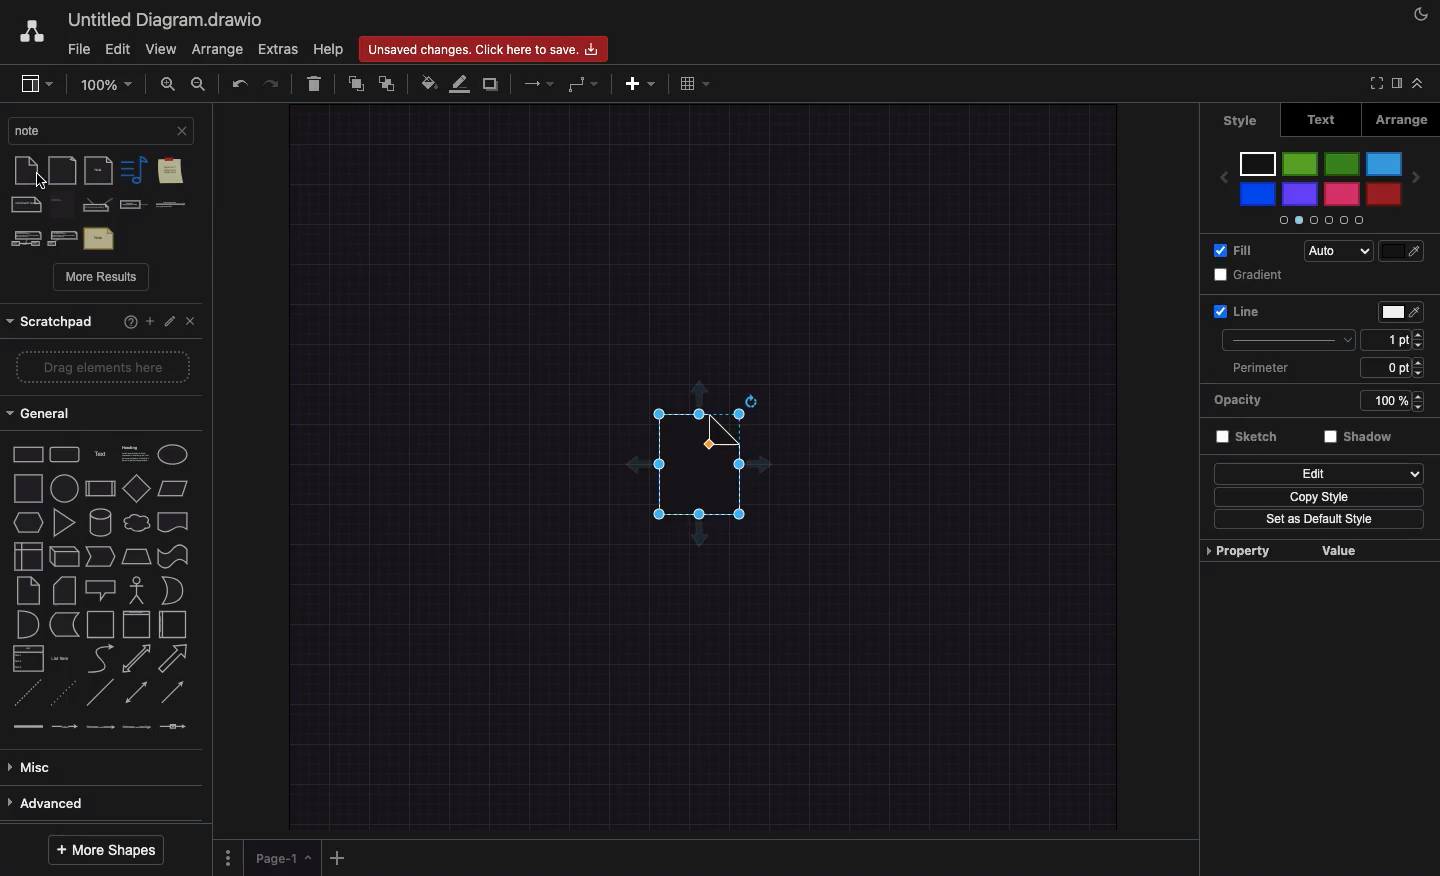  Describe the element at coordinates (159, 50) in the screenshot. I see `View` at that location.